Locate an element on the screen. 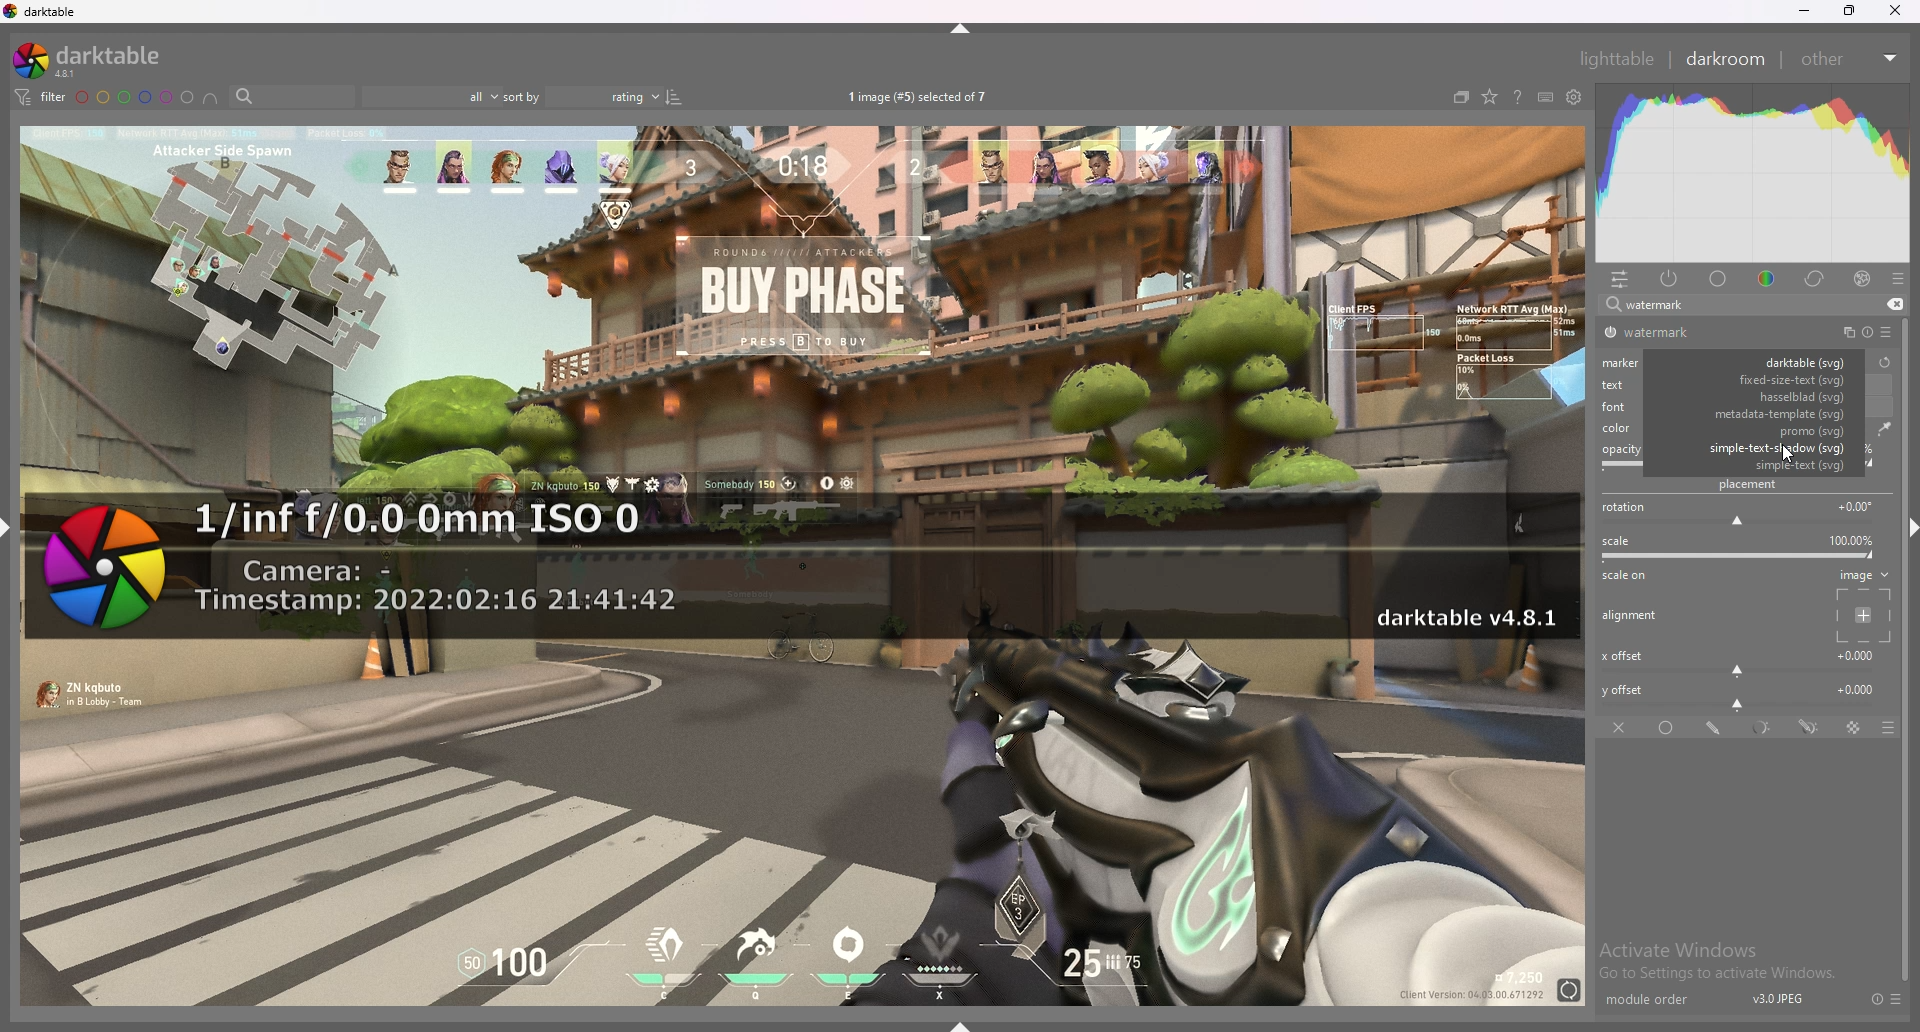 This screenshot has height=1032, width=1920. opacity is located at coordinates (1621, 459).